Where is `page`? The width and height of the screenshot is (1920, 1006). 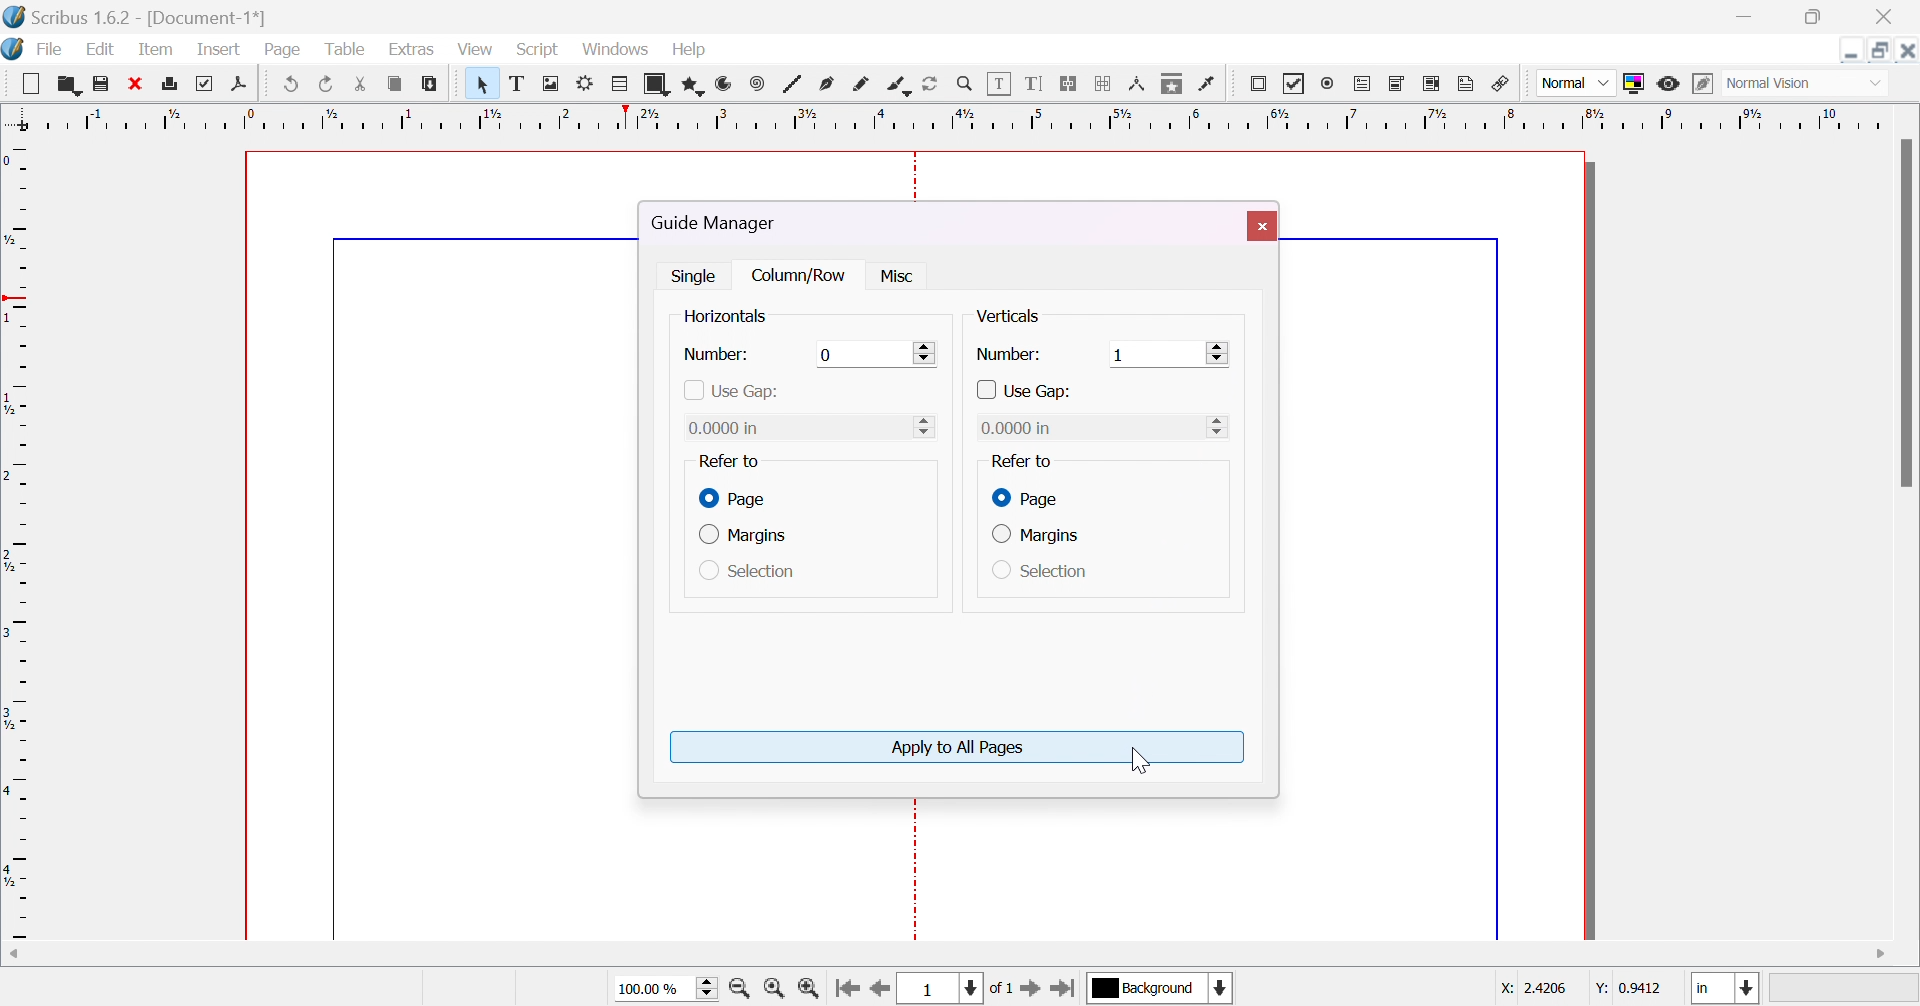 page is located at coordinates (1023, 497).